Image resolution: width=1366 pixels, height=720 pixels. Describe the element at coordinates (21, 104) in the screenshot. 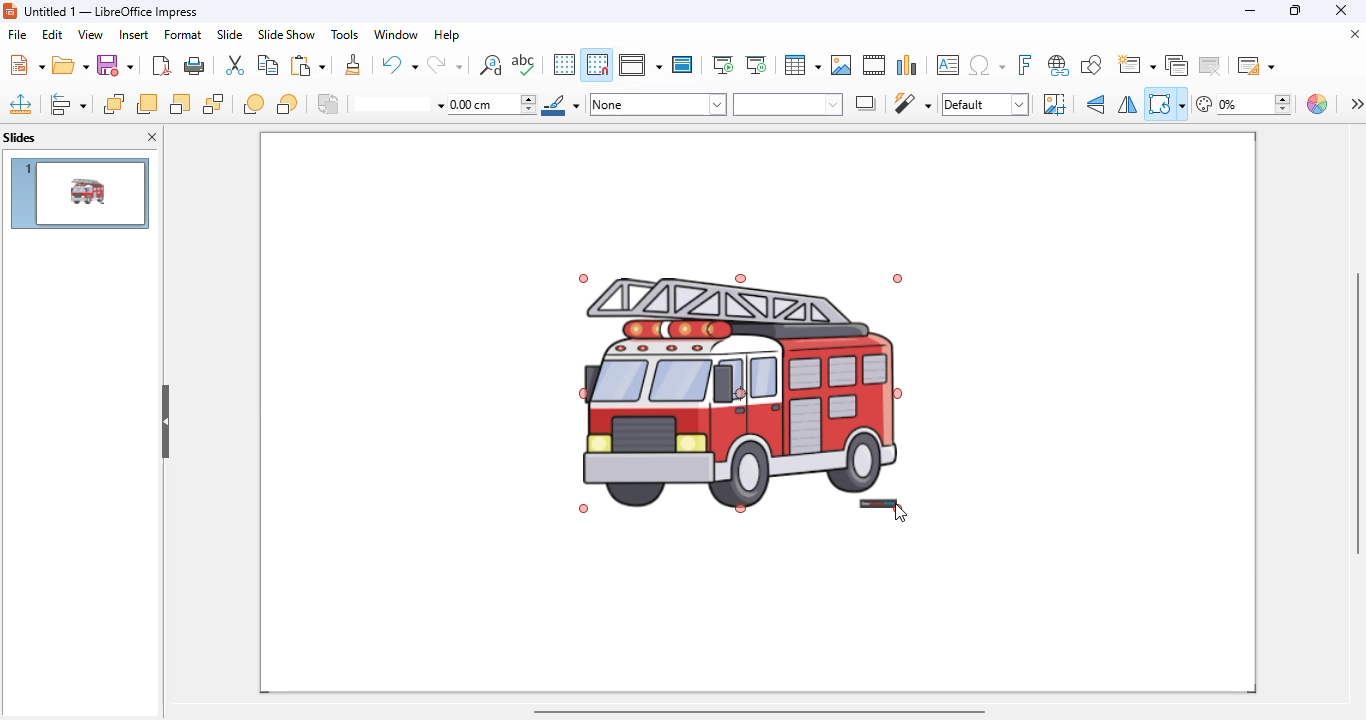

I see `position and size` at that location.